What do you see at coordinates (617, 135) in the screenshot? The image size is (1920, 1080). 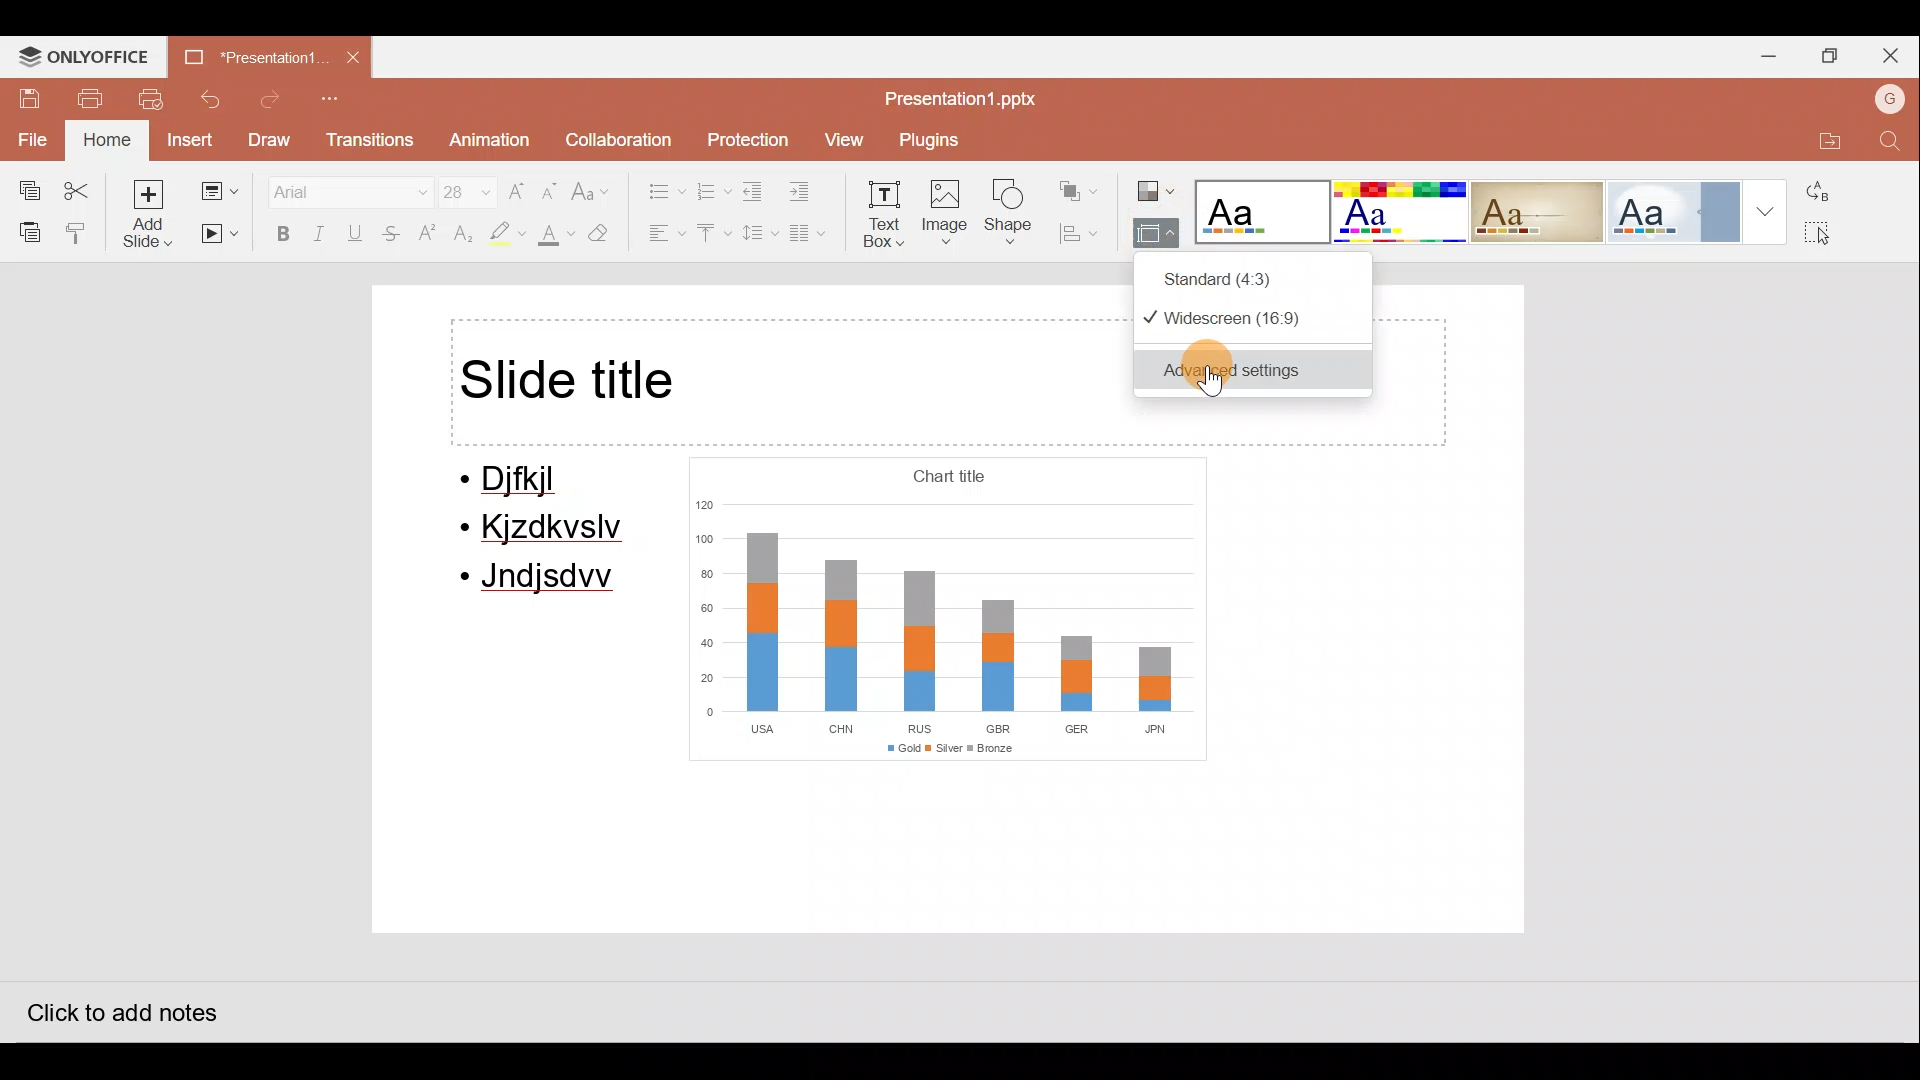 I see `Collaboration` at bounding box center [617, 135].